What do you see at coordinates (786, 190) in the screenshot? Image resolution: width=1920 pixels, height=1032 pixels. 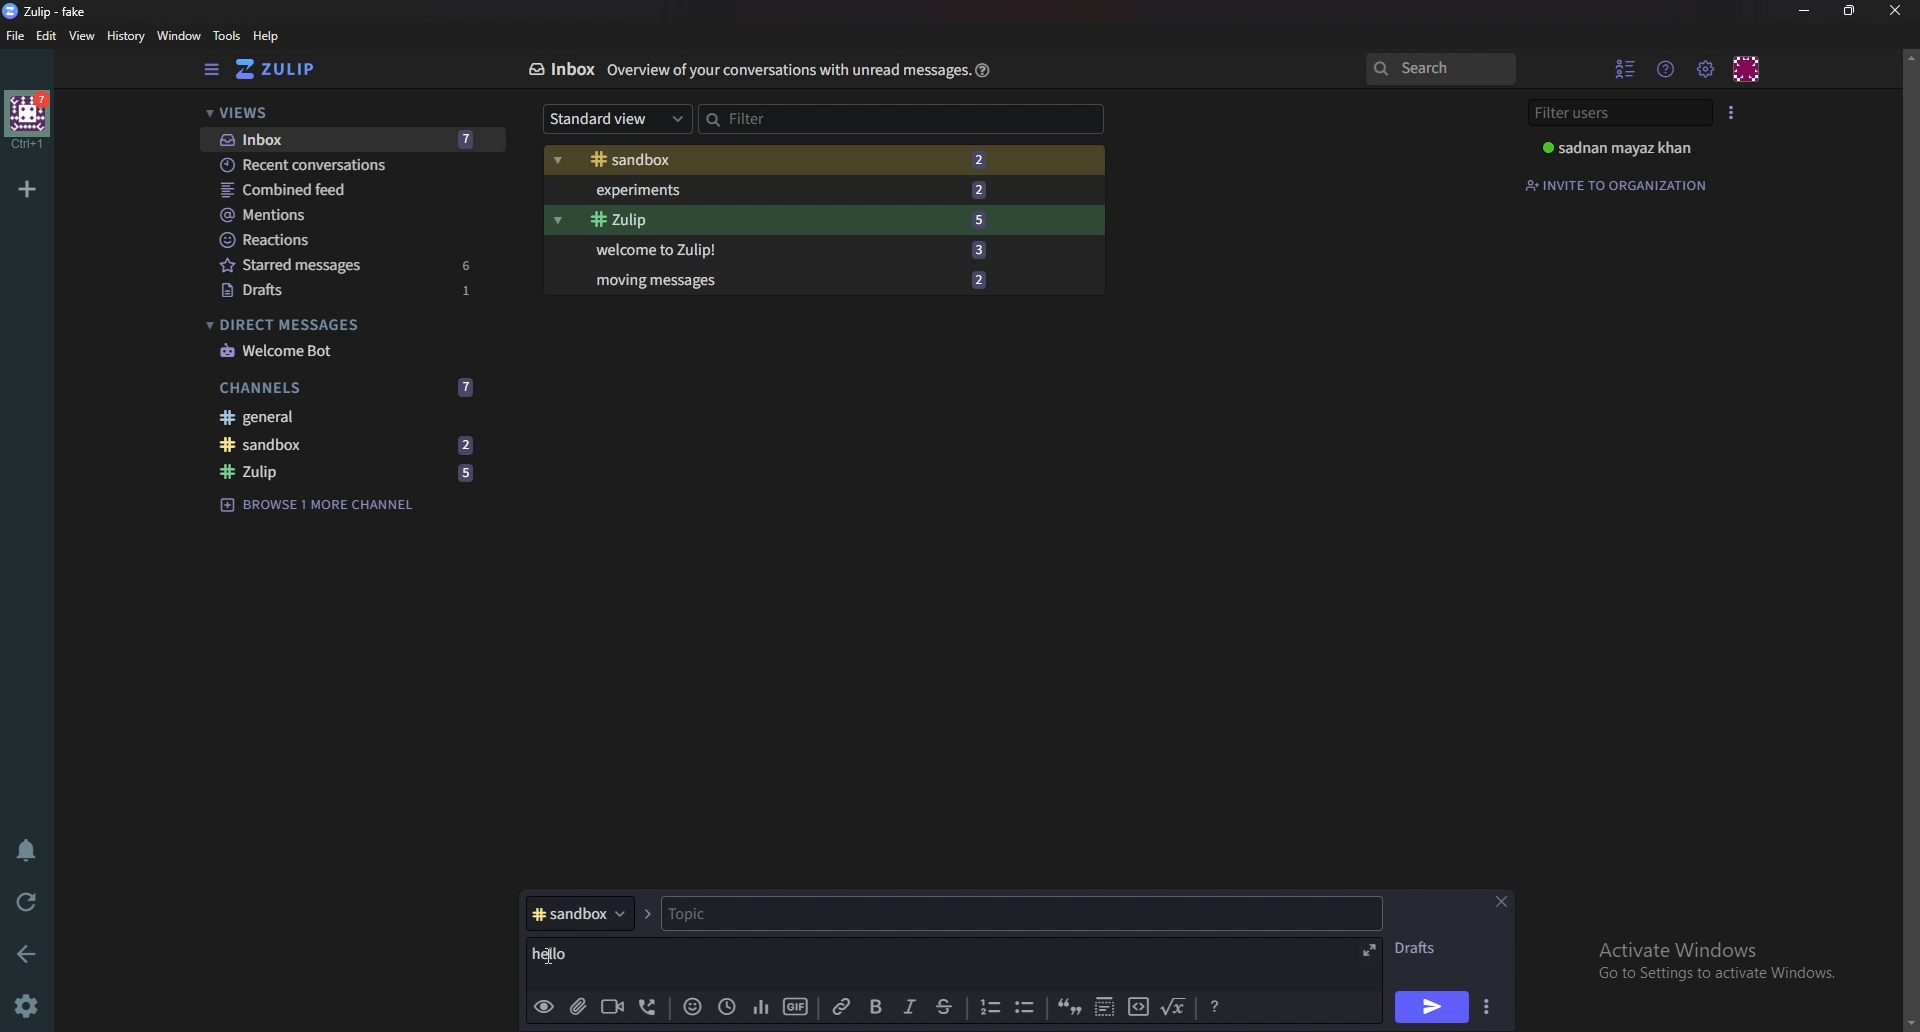 I see `Experiments 2` at bounding box center [786, 190].